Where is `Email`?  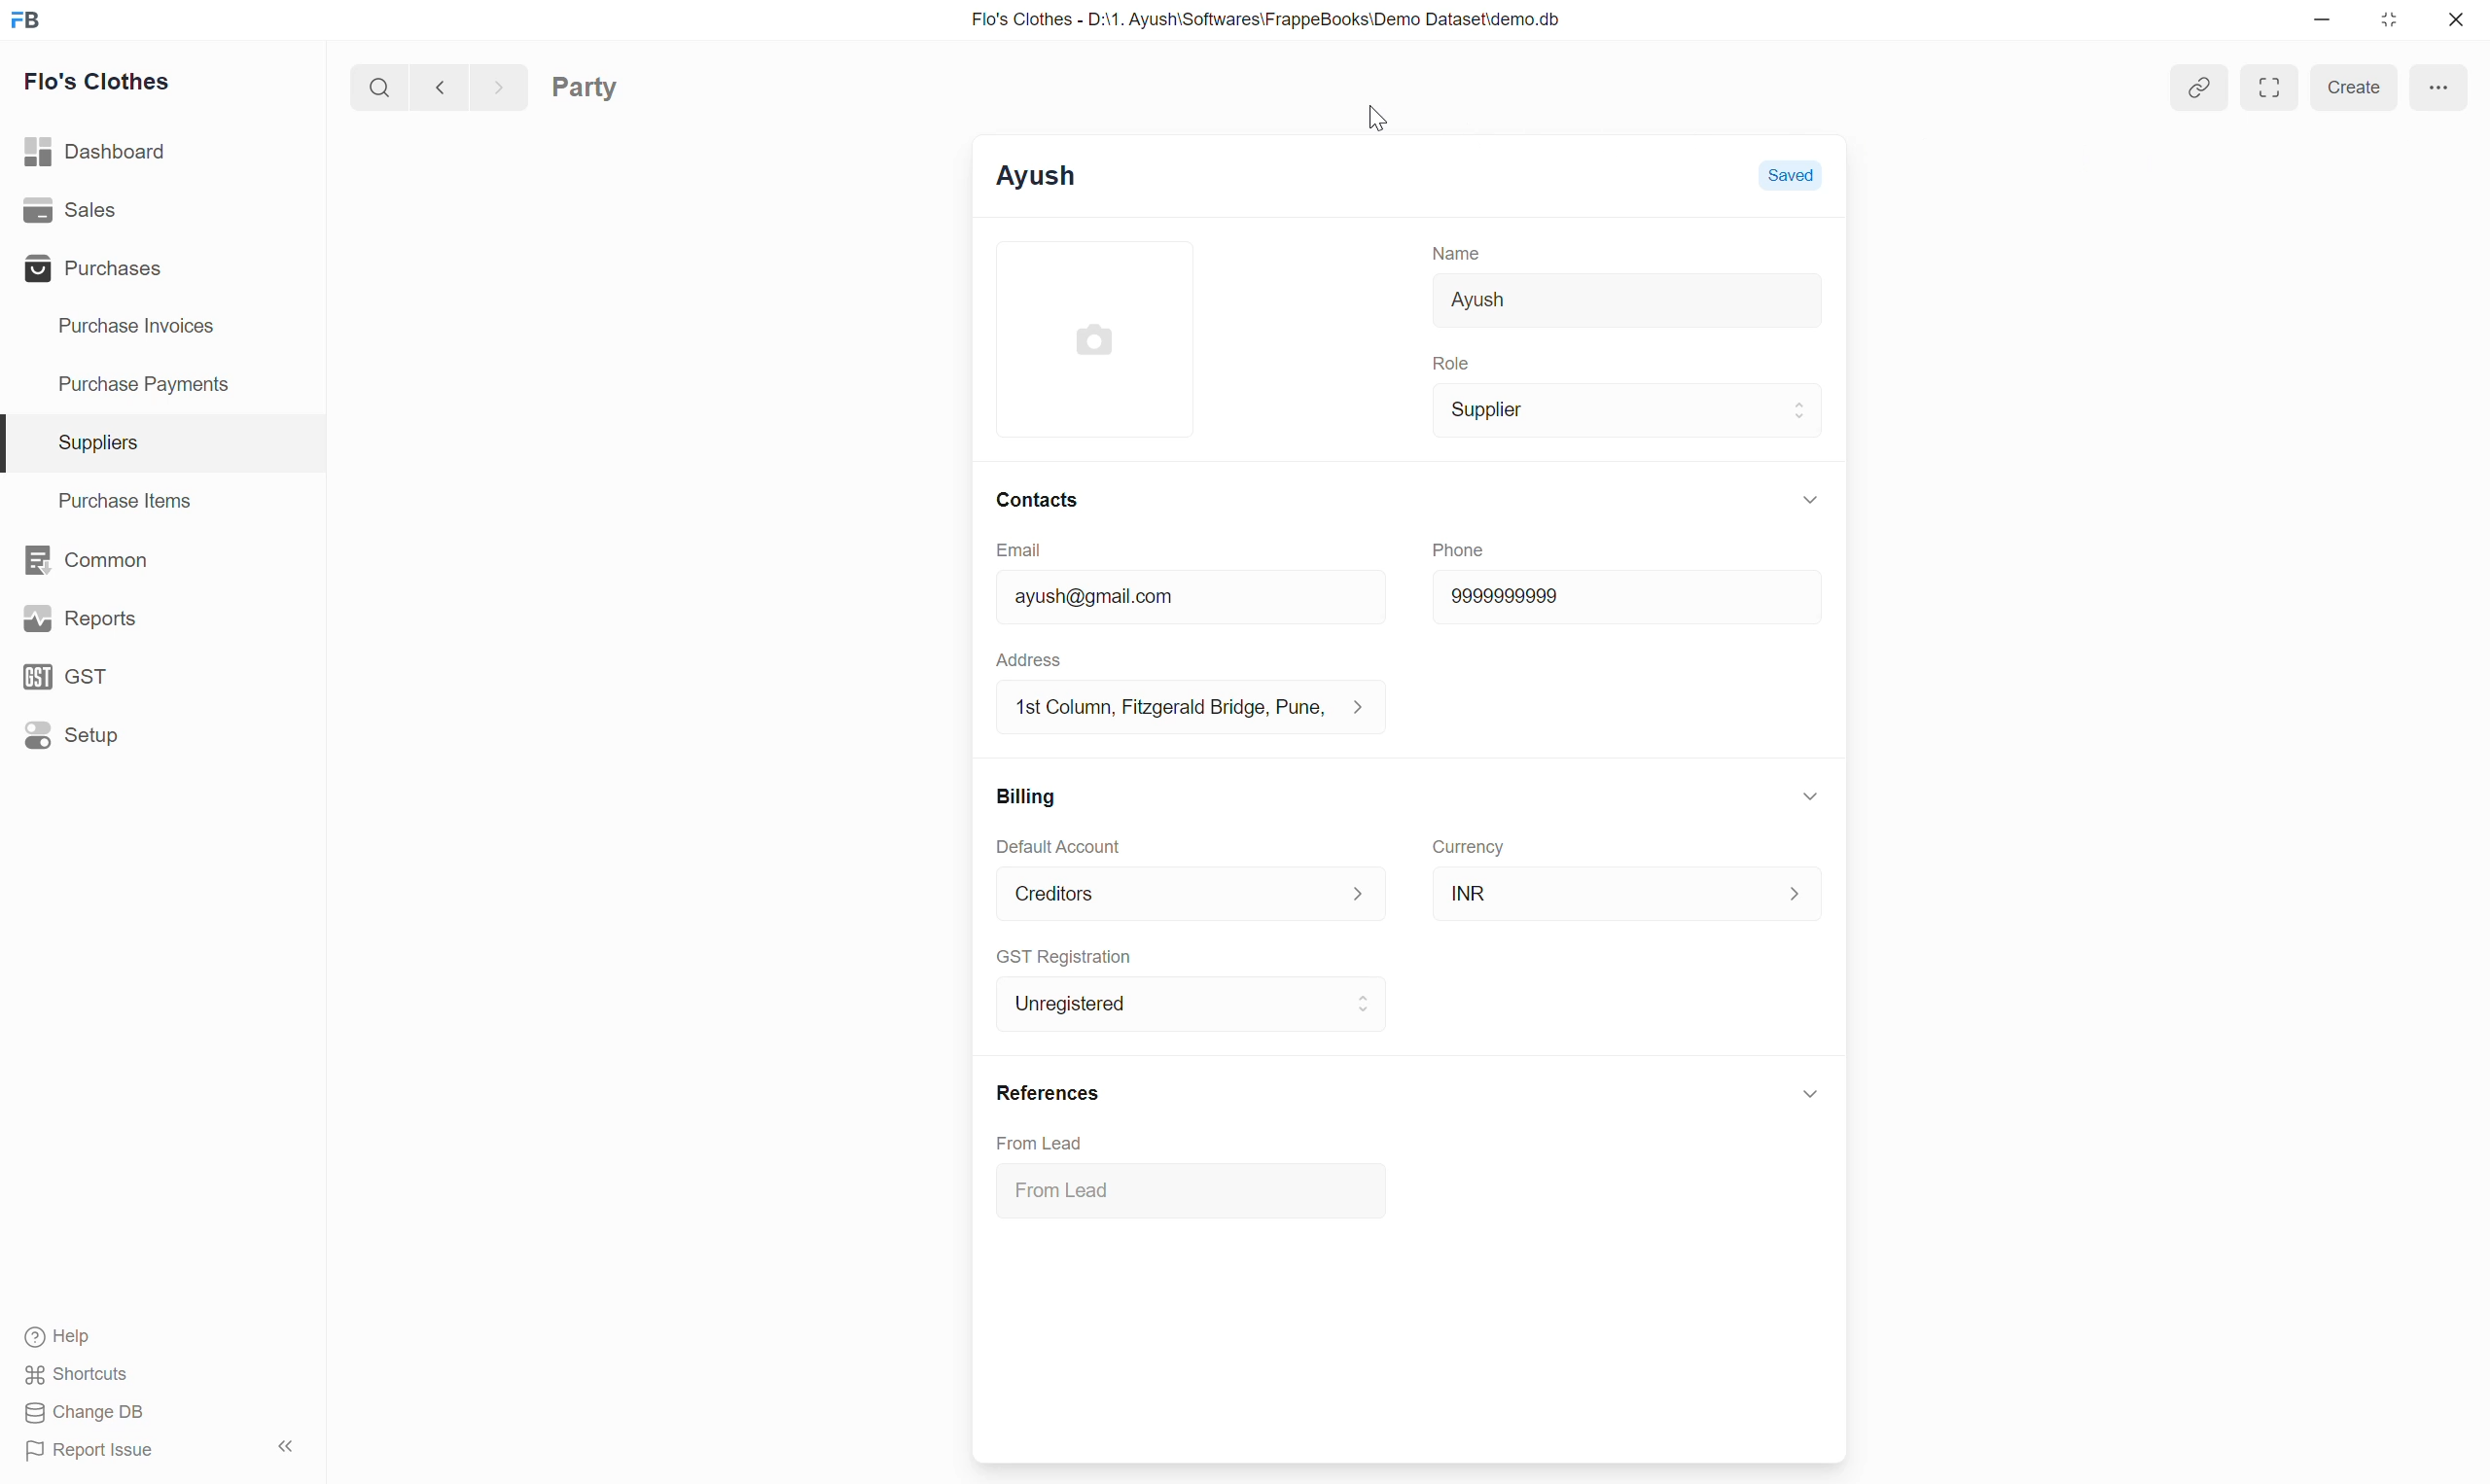
Email is located at coordinates (1019, 550).